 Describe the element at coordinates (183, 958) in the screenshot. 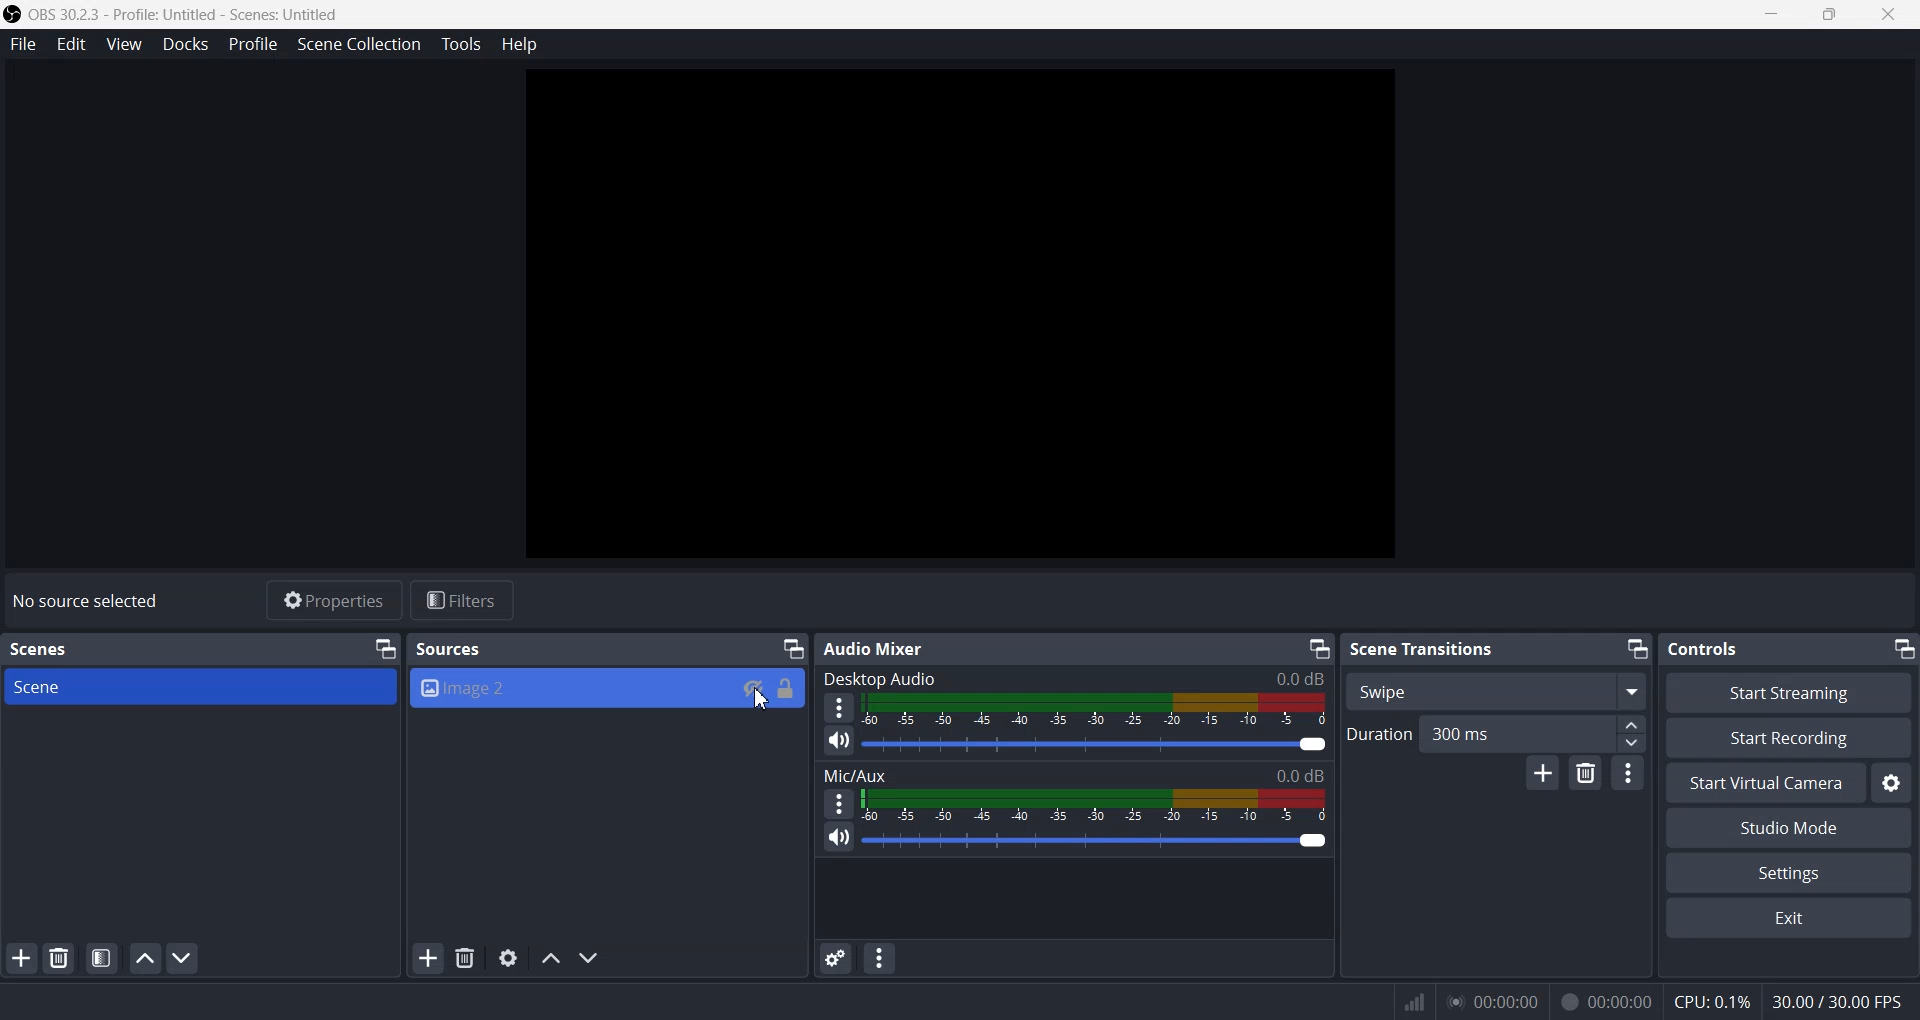

I see `Move scene down` at that location.